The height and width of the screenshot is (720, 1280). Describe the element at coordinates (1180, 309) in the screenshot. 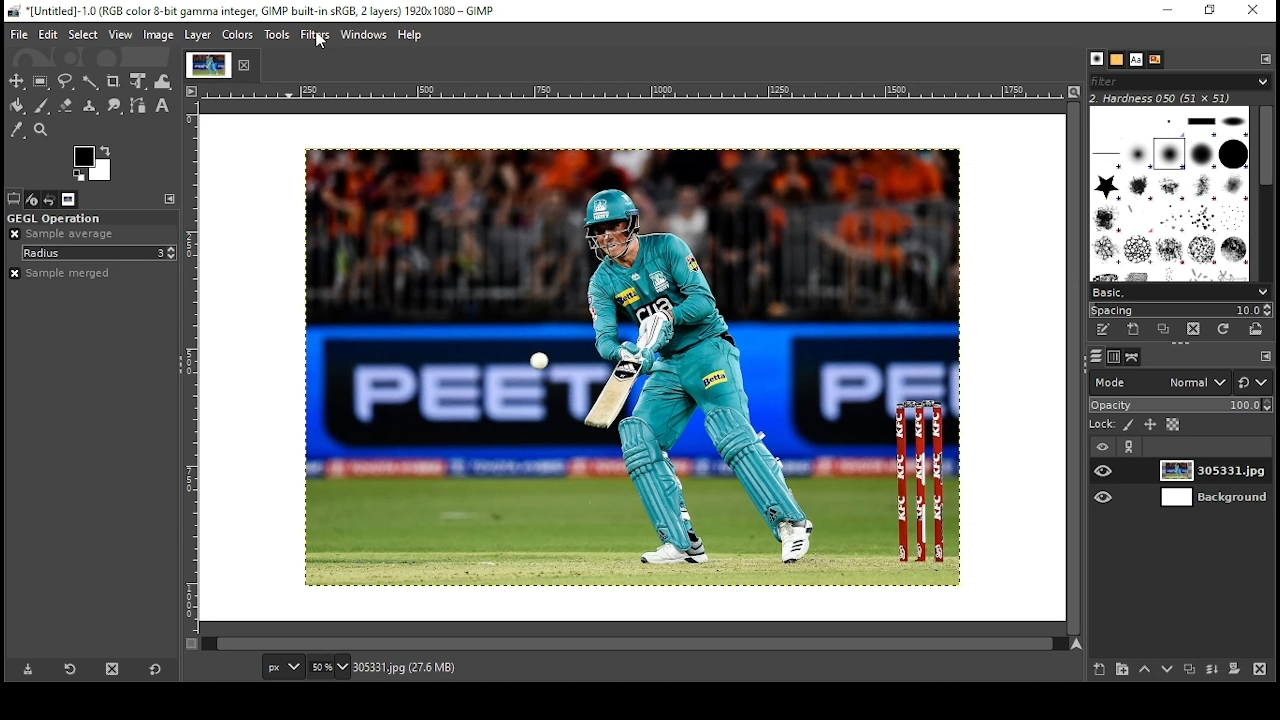

I see `spacing` at that location.